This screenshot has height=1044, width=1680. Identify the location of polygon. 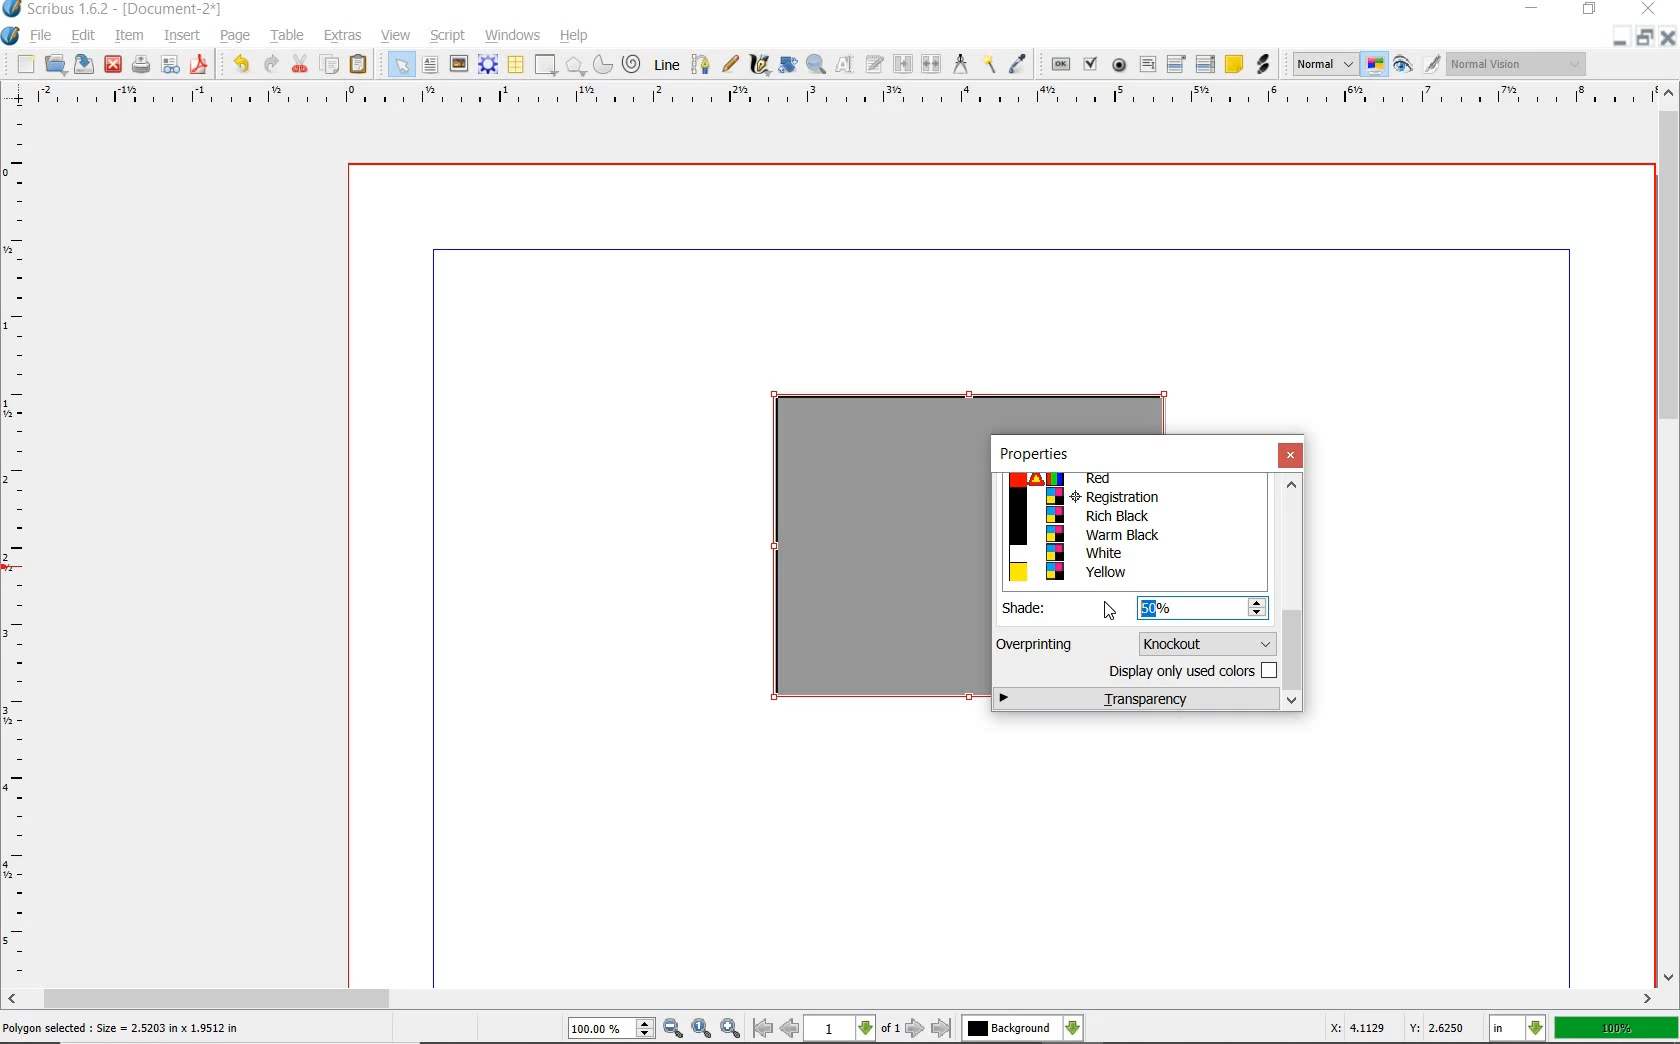
(575, 64).